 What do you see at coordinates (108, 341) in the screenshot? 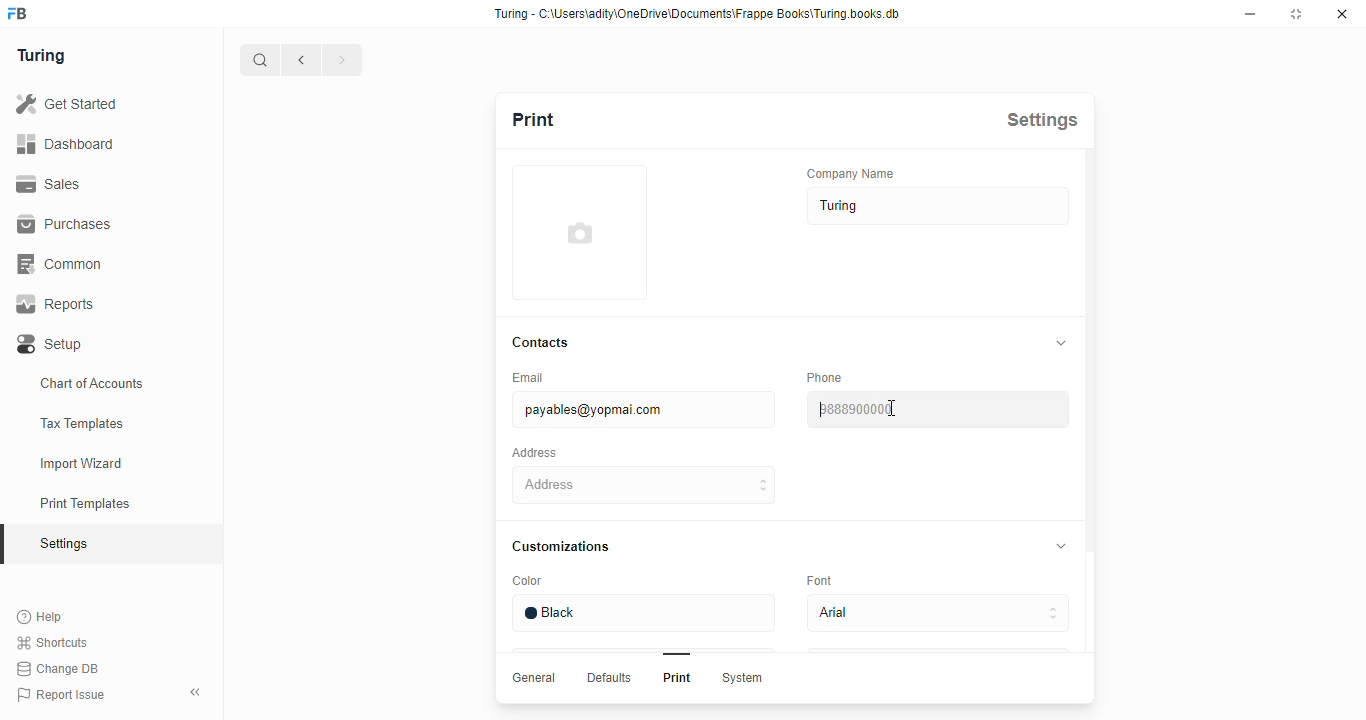
I see `Setup` at bounding box center [108, 341].